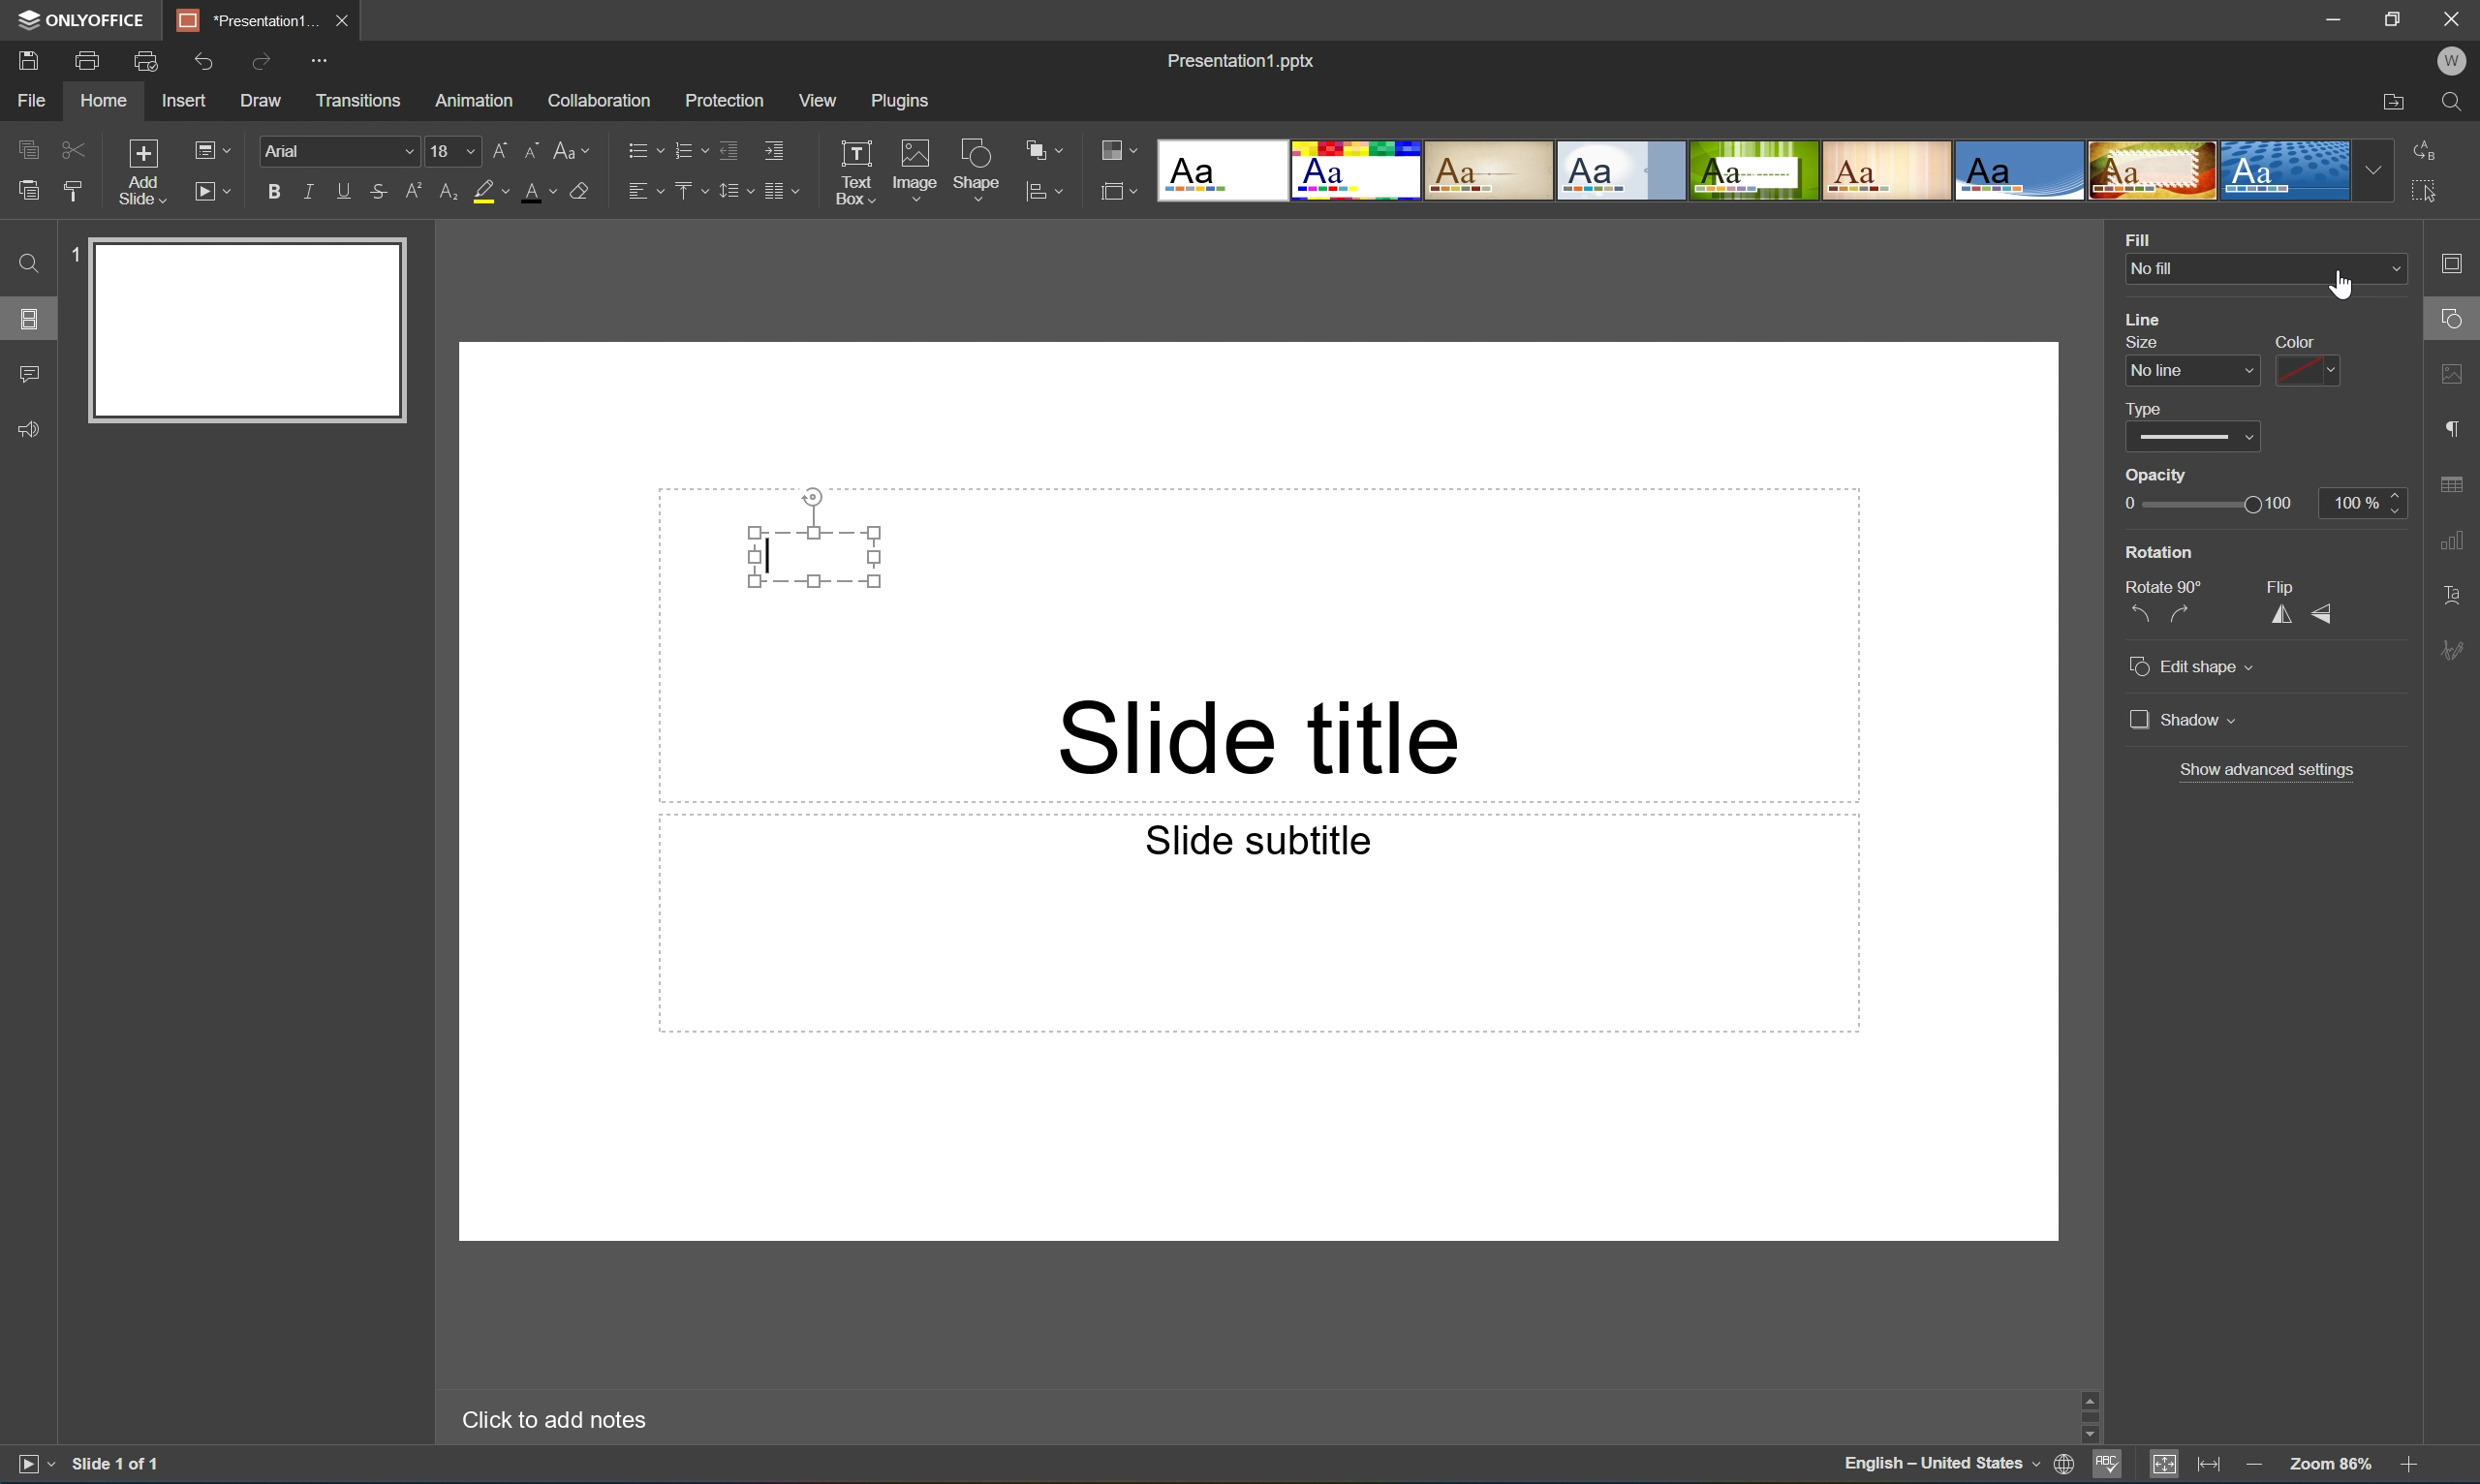 The image size is (2480, 1484). What do you see at coordinates (89, 61) in the screenshot?
I see `Print file` at bounding box center [89, 61].